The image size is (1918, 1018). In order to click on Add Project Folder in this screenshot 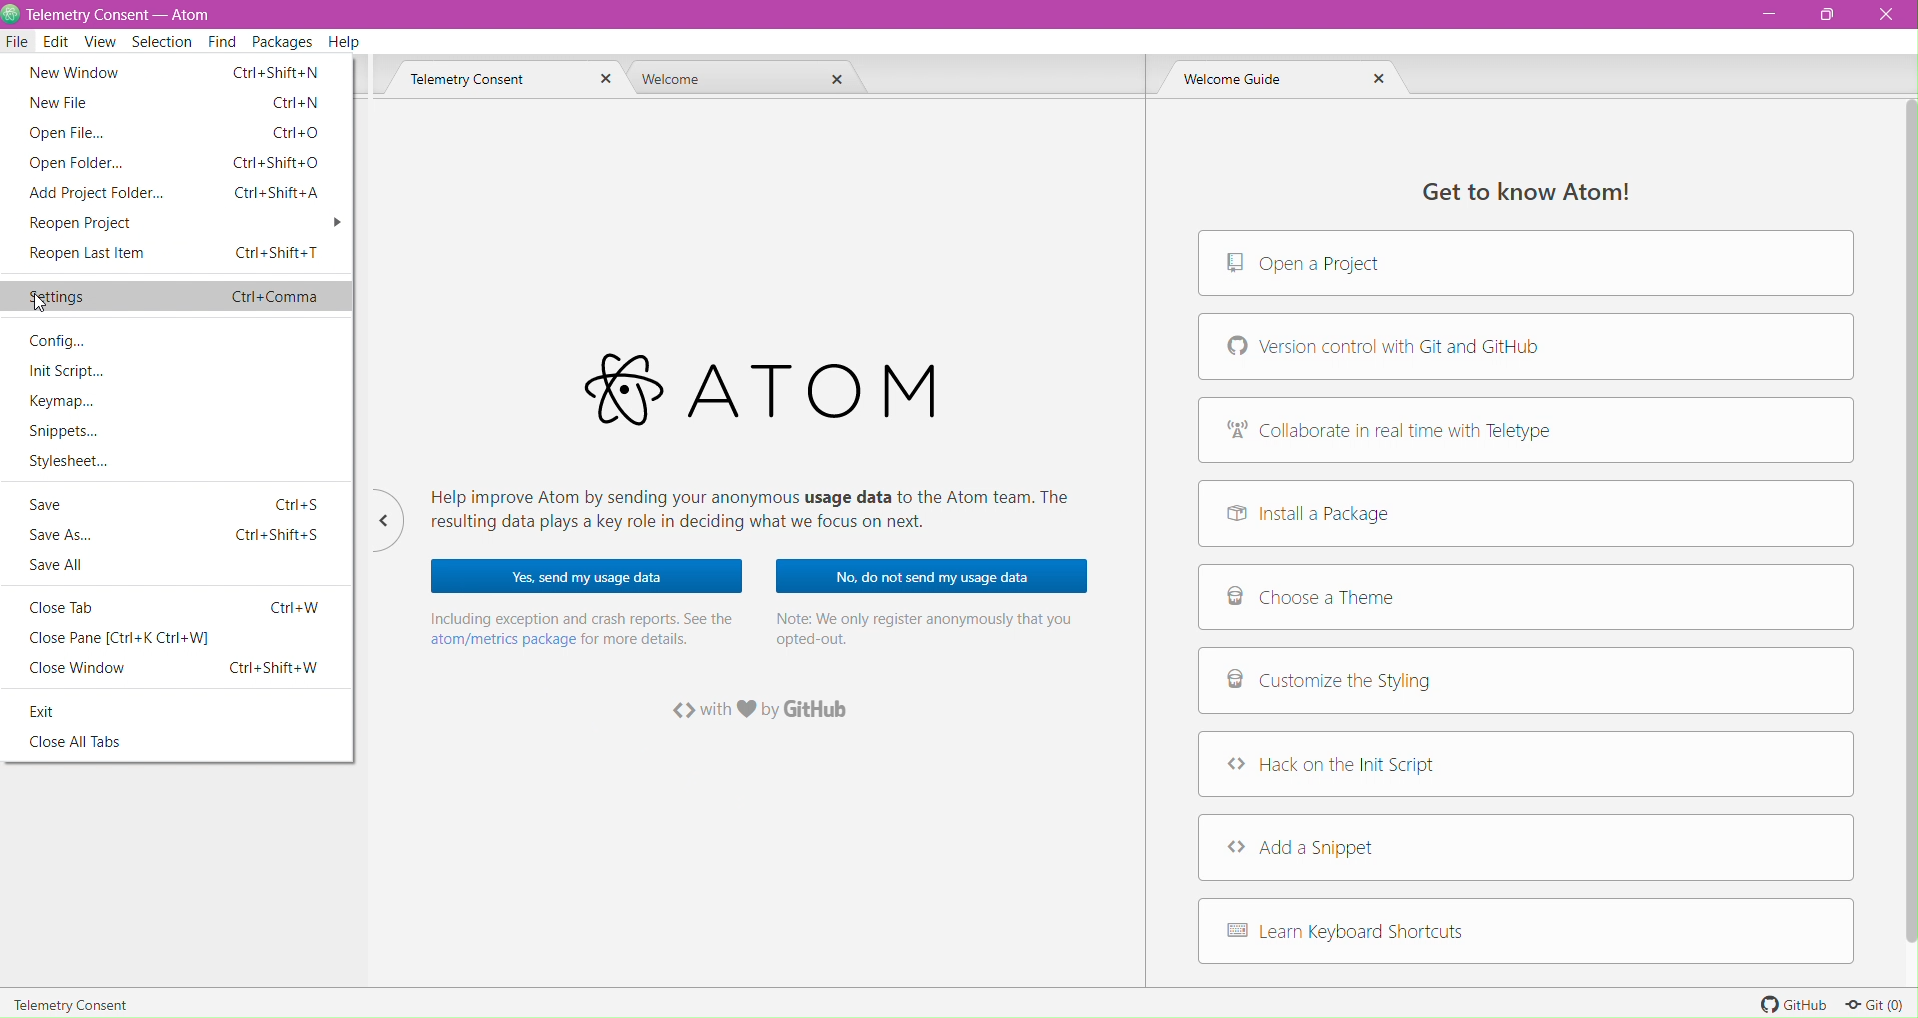, I will do `click(178, 192)`.